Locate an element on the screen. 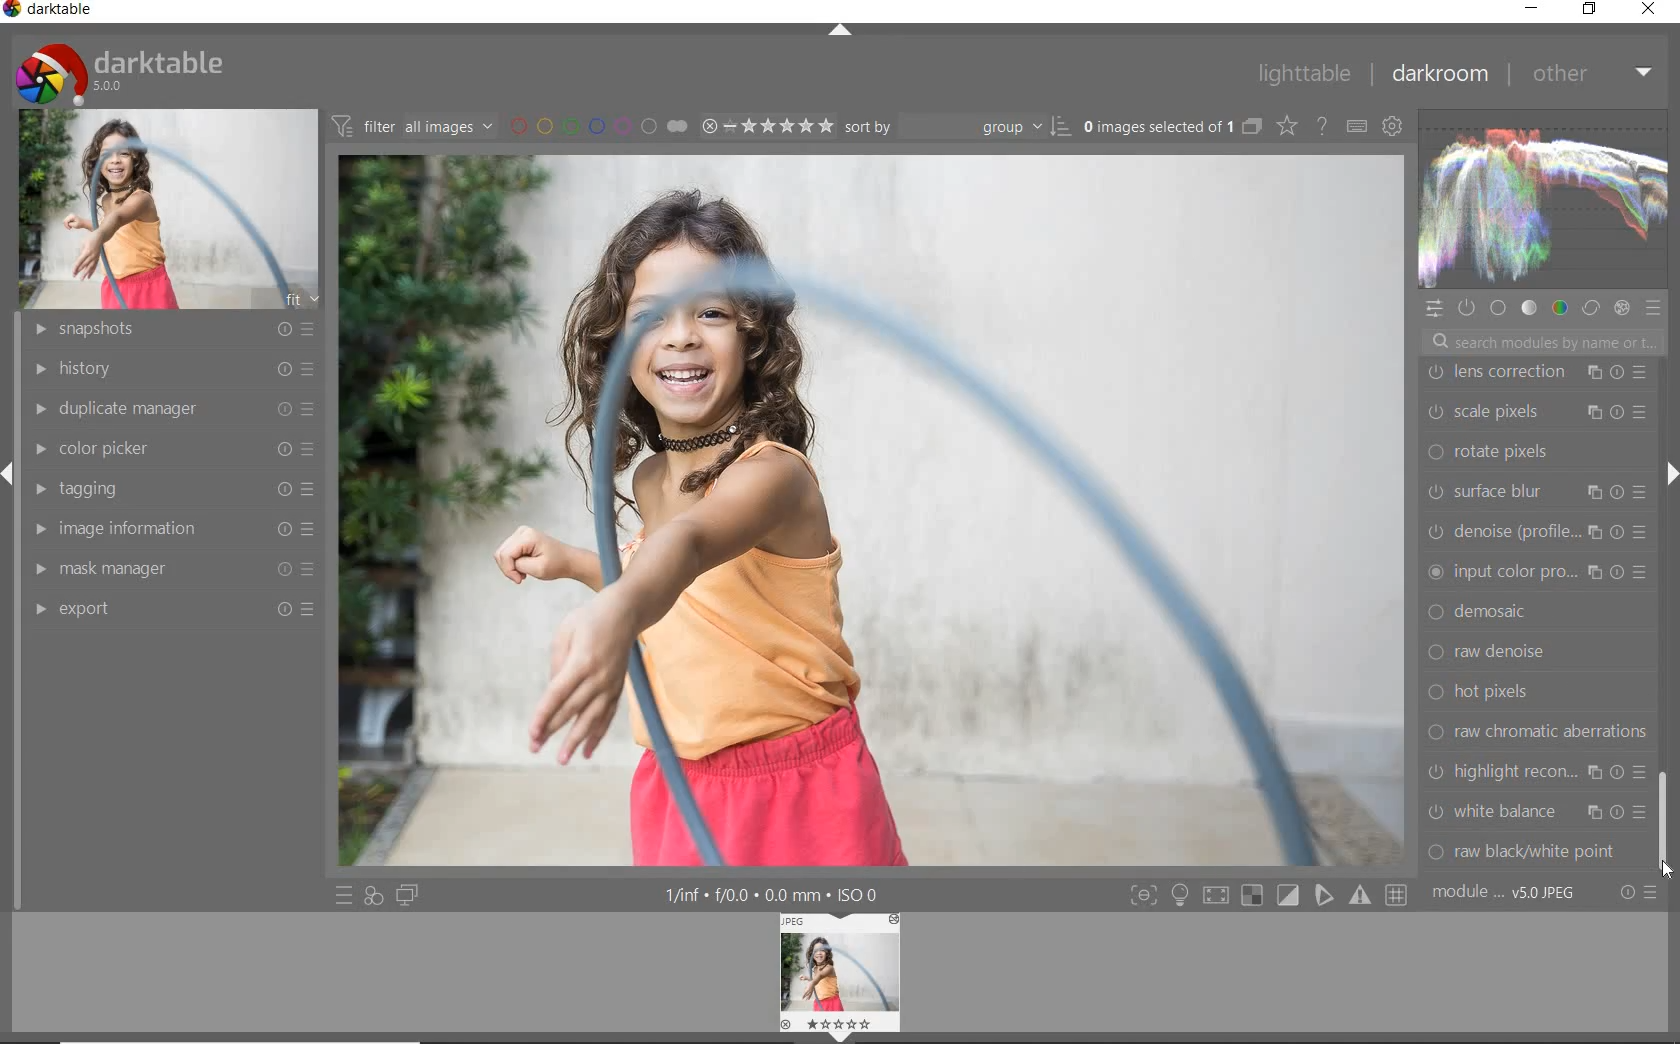 The image size is (1680, 1044). reset or preset preference is located at coordinates (1639, 896).